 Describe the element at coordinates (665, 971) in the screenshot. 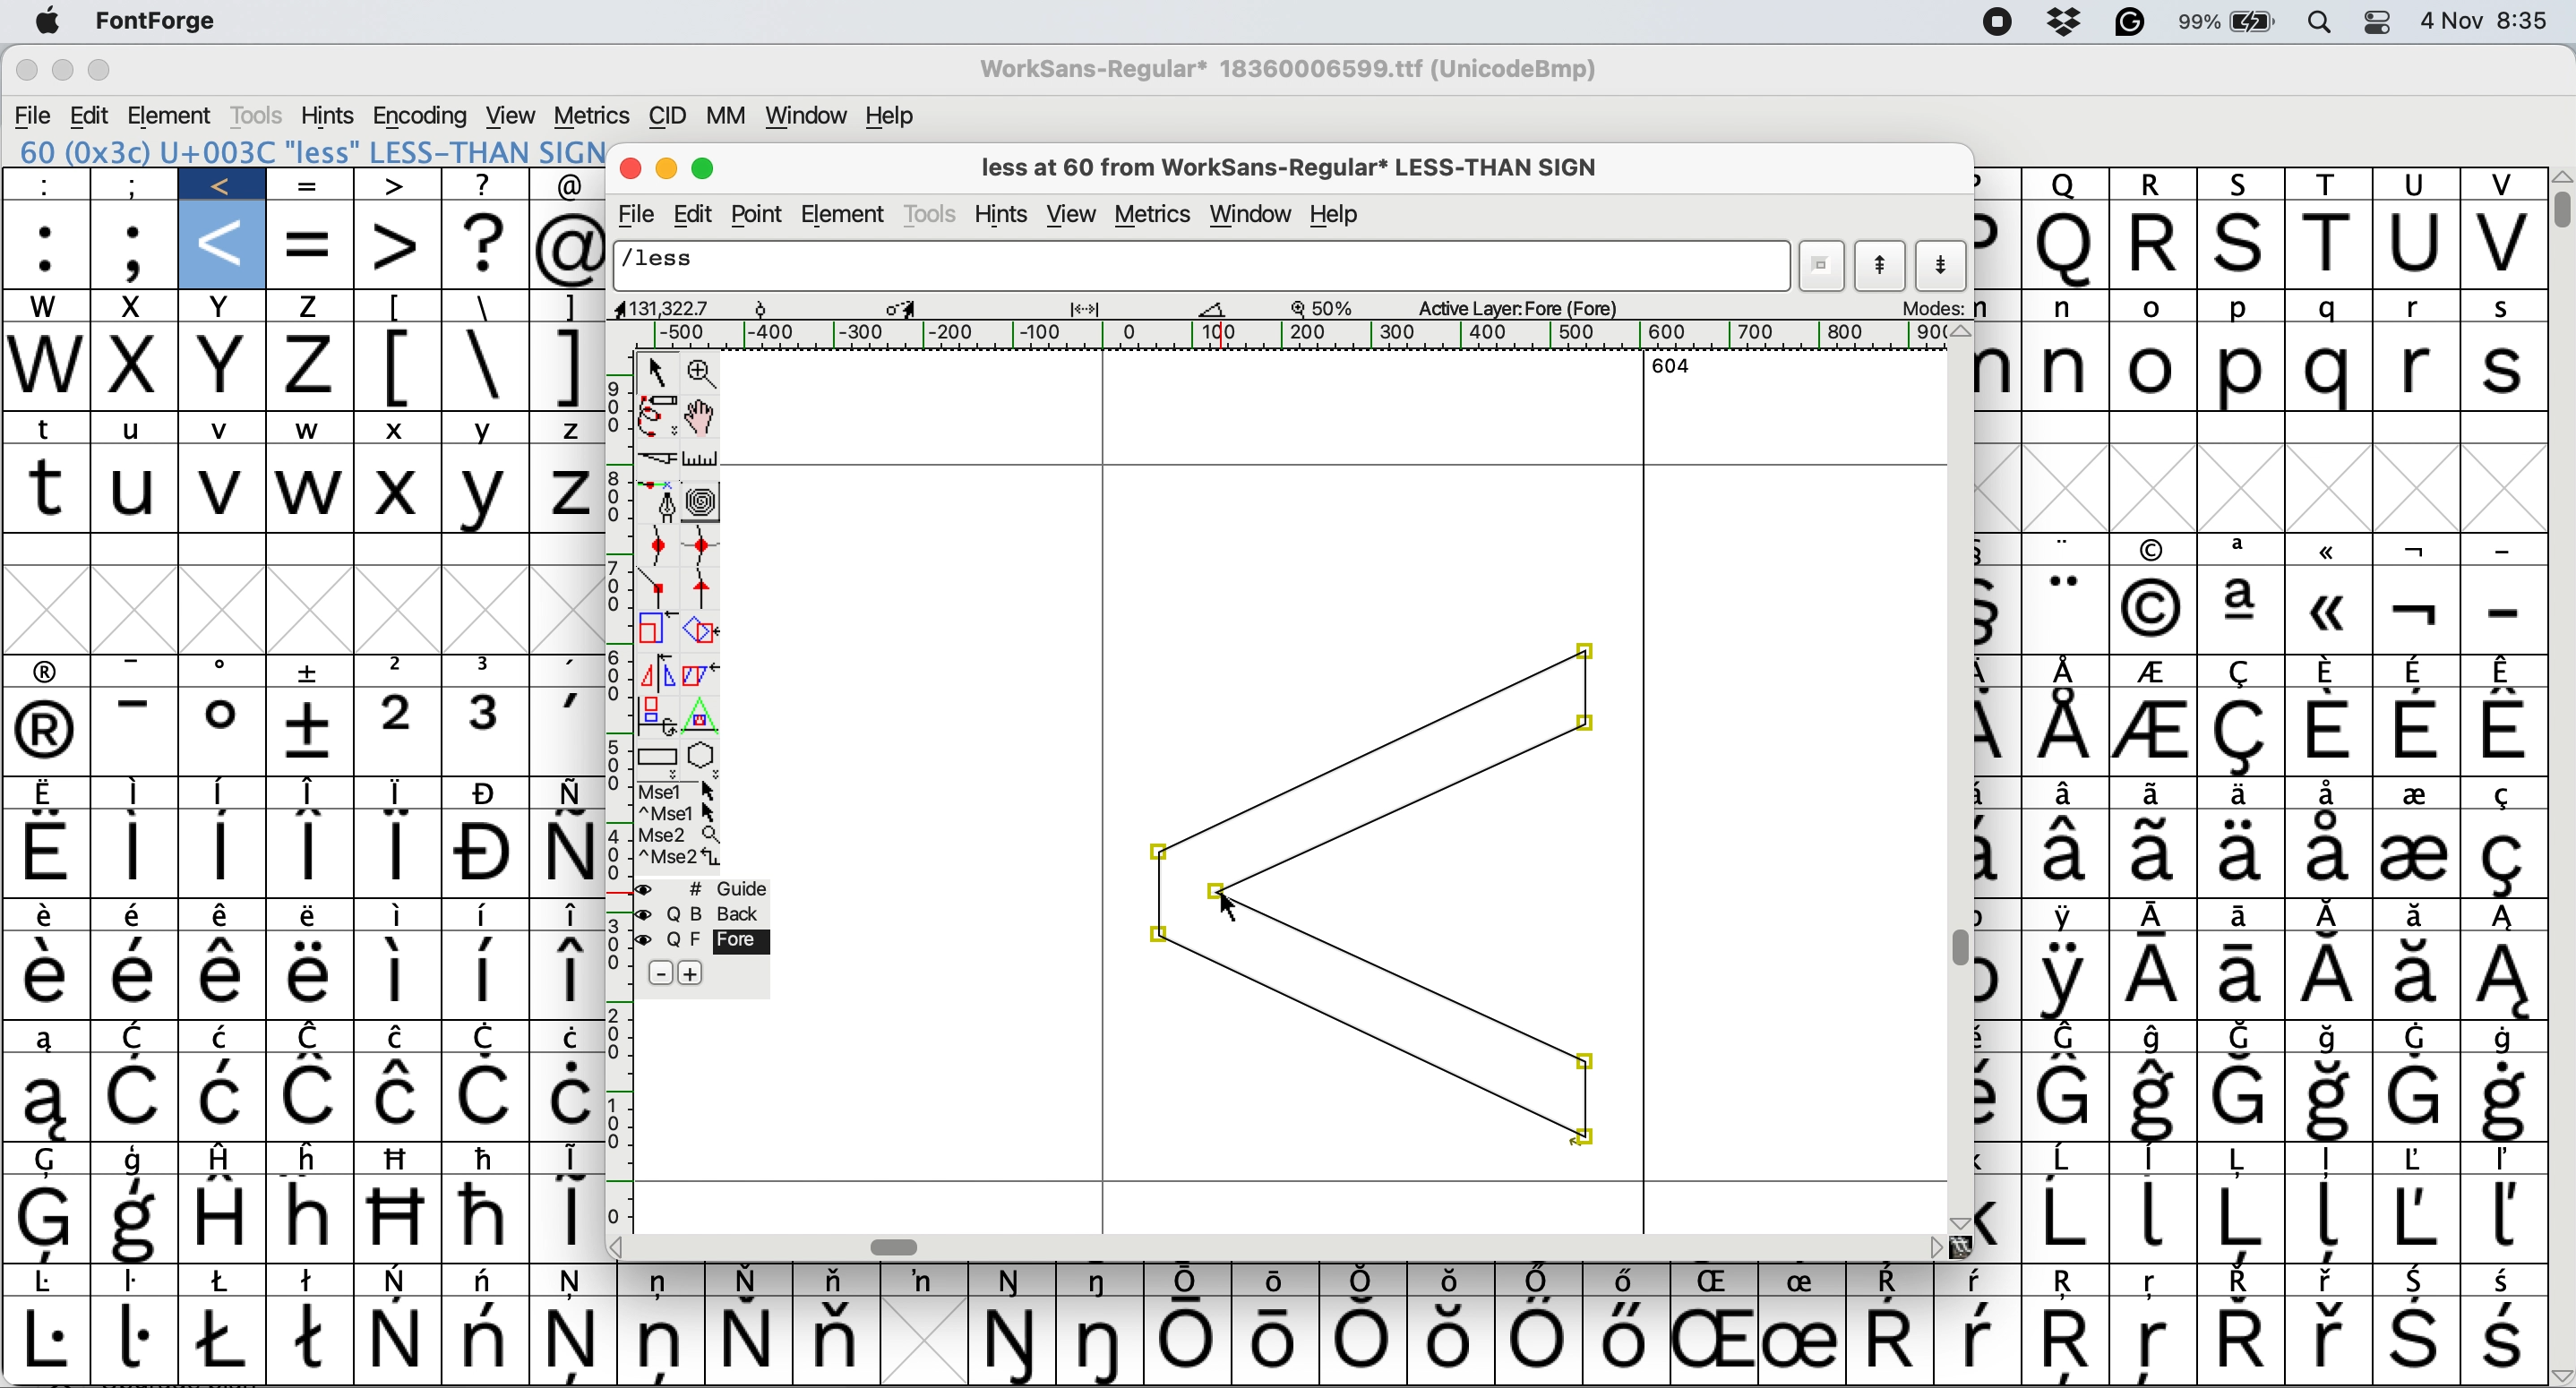

I see `remove` at that location.